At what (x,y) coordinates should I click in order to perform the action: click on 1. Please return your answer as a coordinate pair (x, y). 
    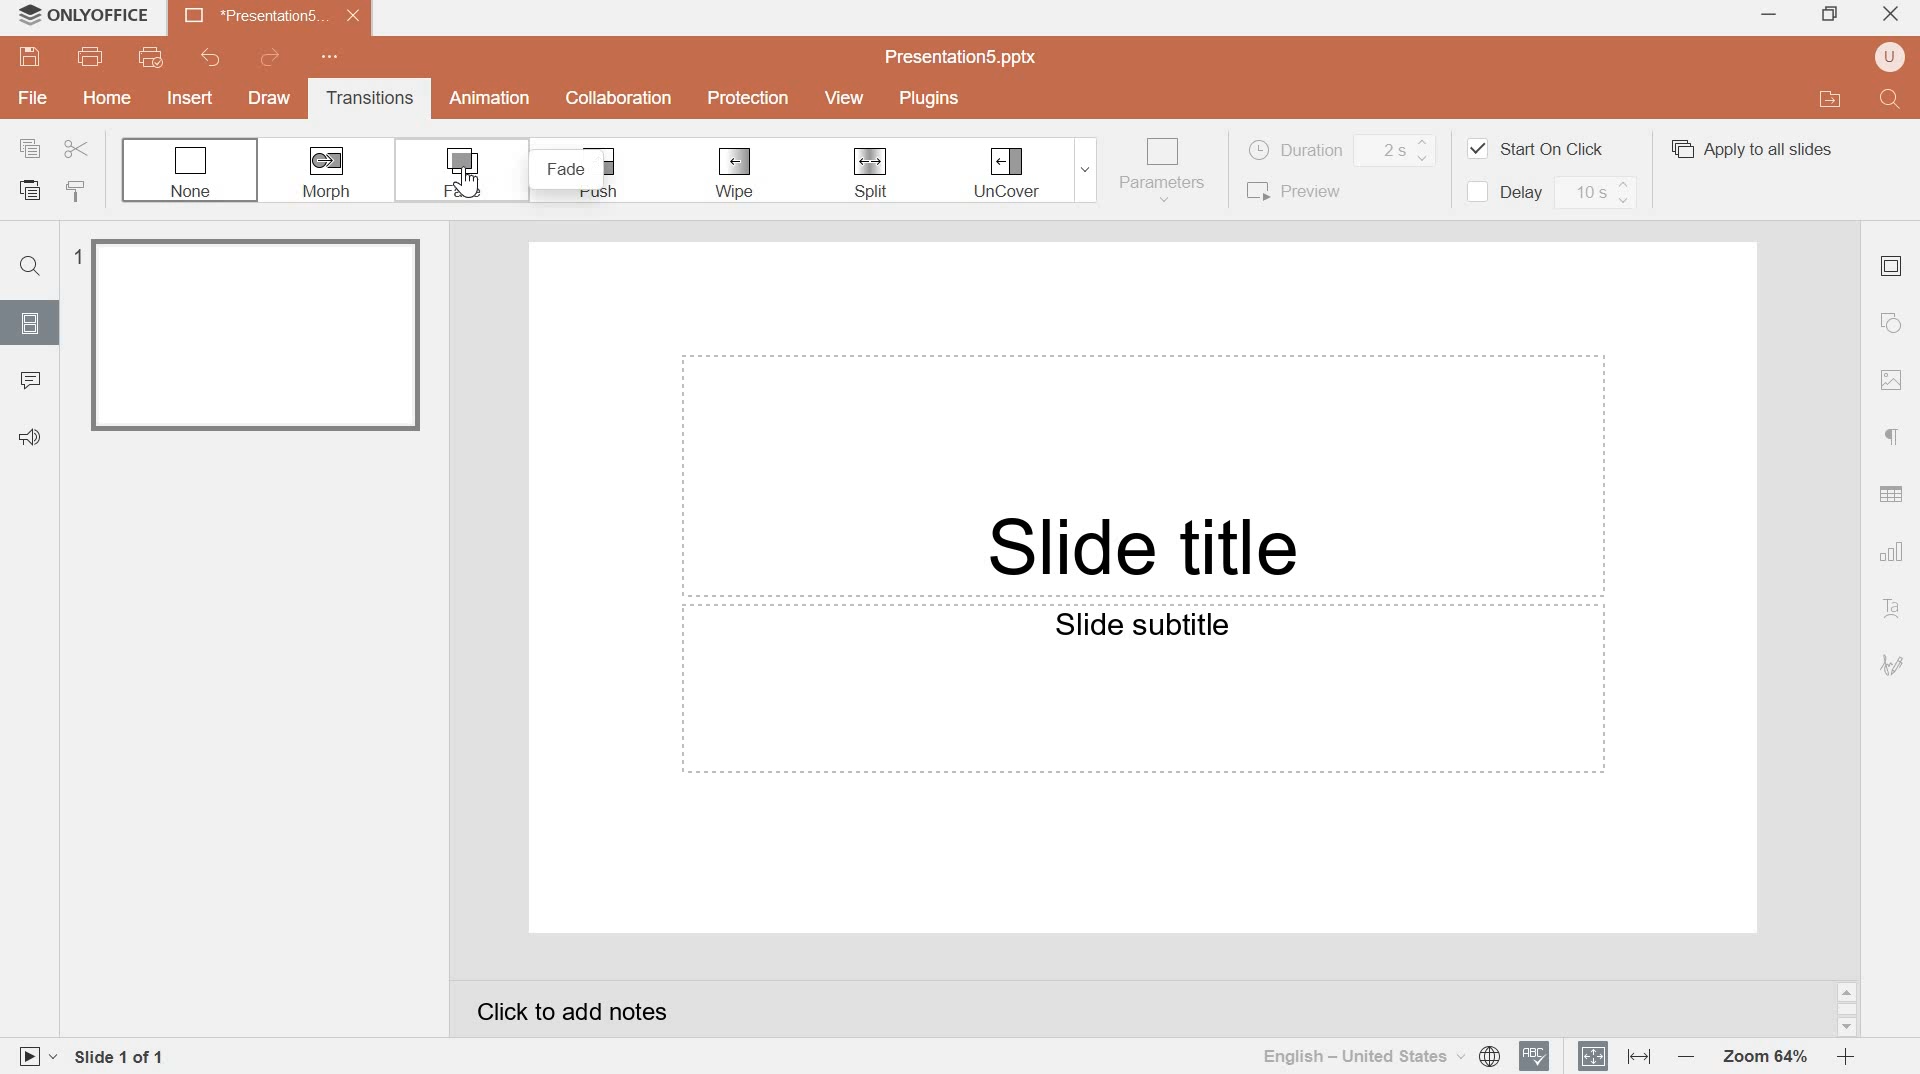
    Looking at the image, I should click on (76, 254).